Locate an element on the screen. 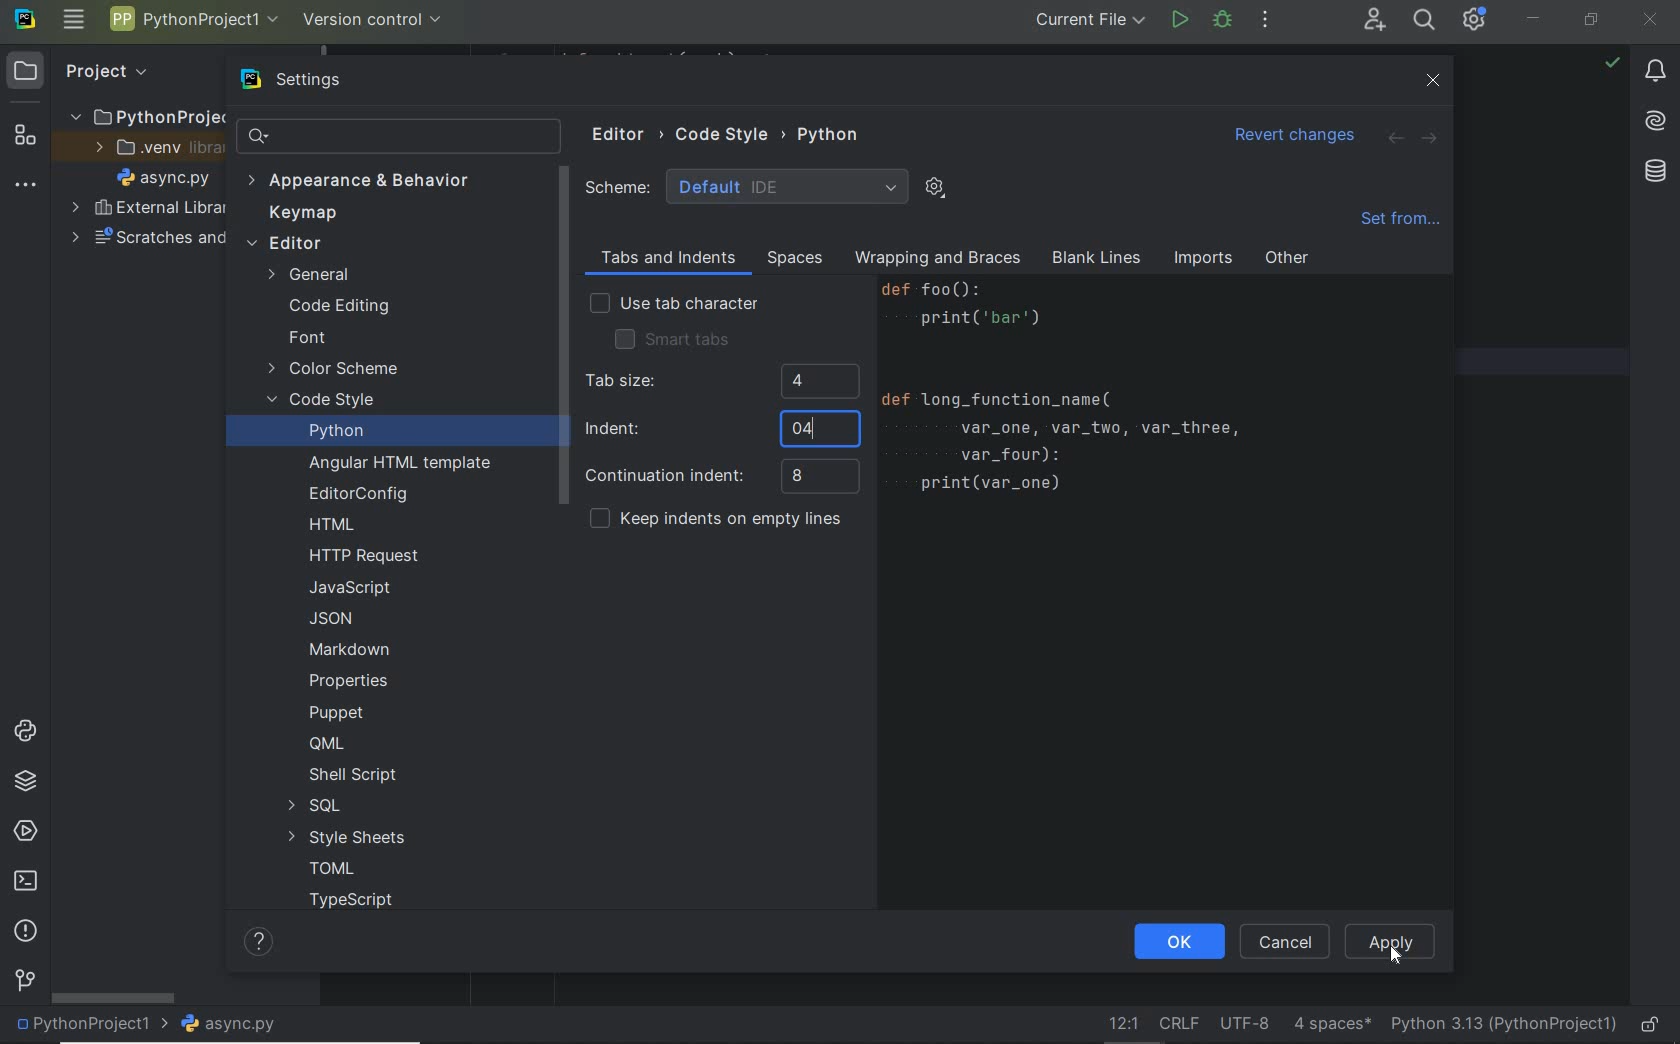 This screenshot has width=1680, height=1044. cancel is located at coordinates (1287, 943).